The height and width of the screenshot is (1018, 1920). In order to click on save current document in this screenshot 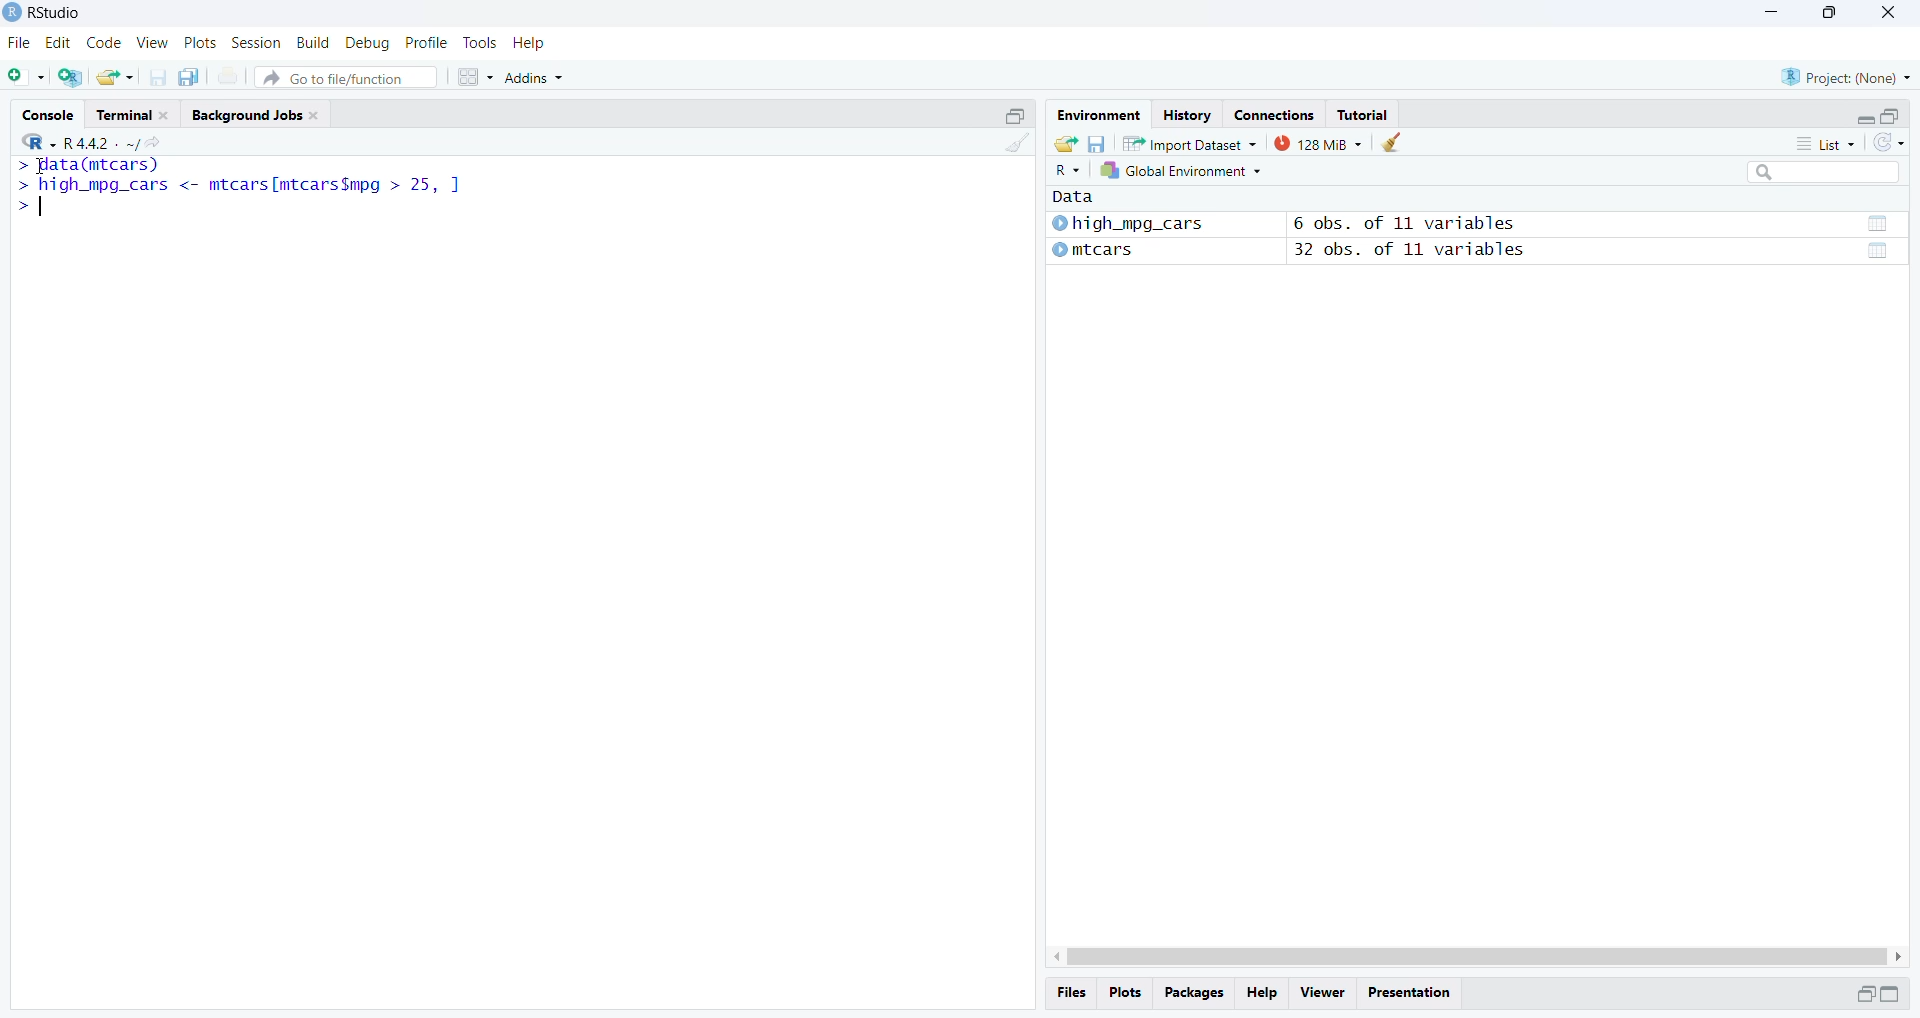, I will do `click(157, 76)`.